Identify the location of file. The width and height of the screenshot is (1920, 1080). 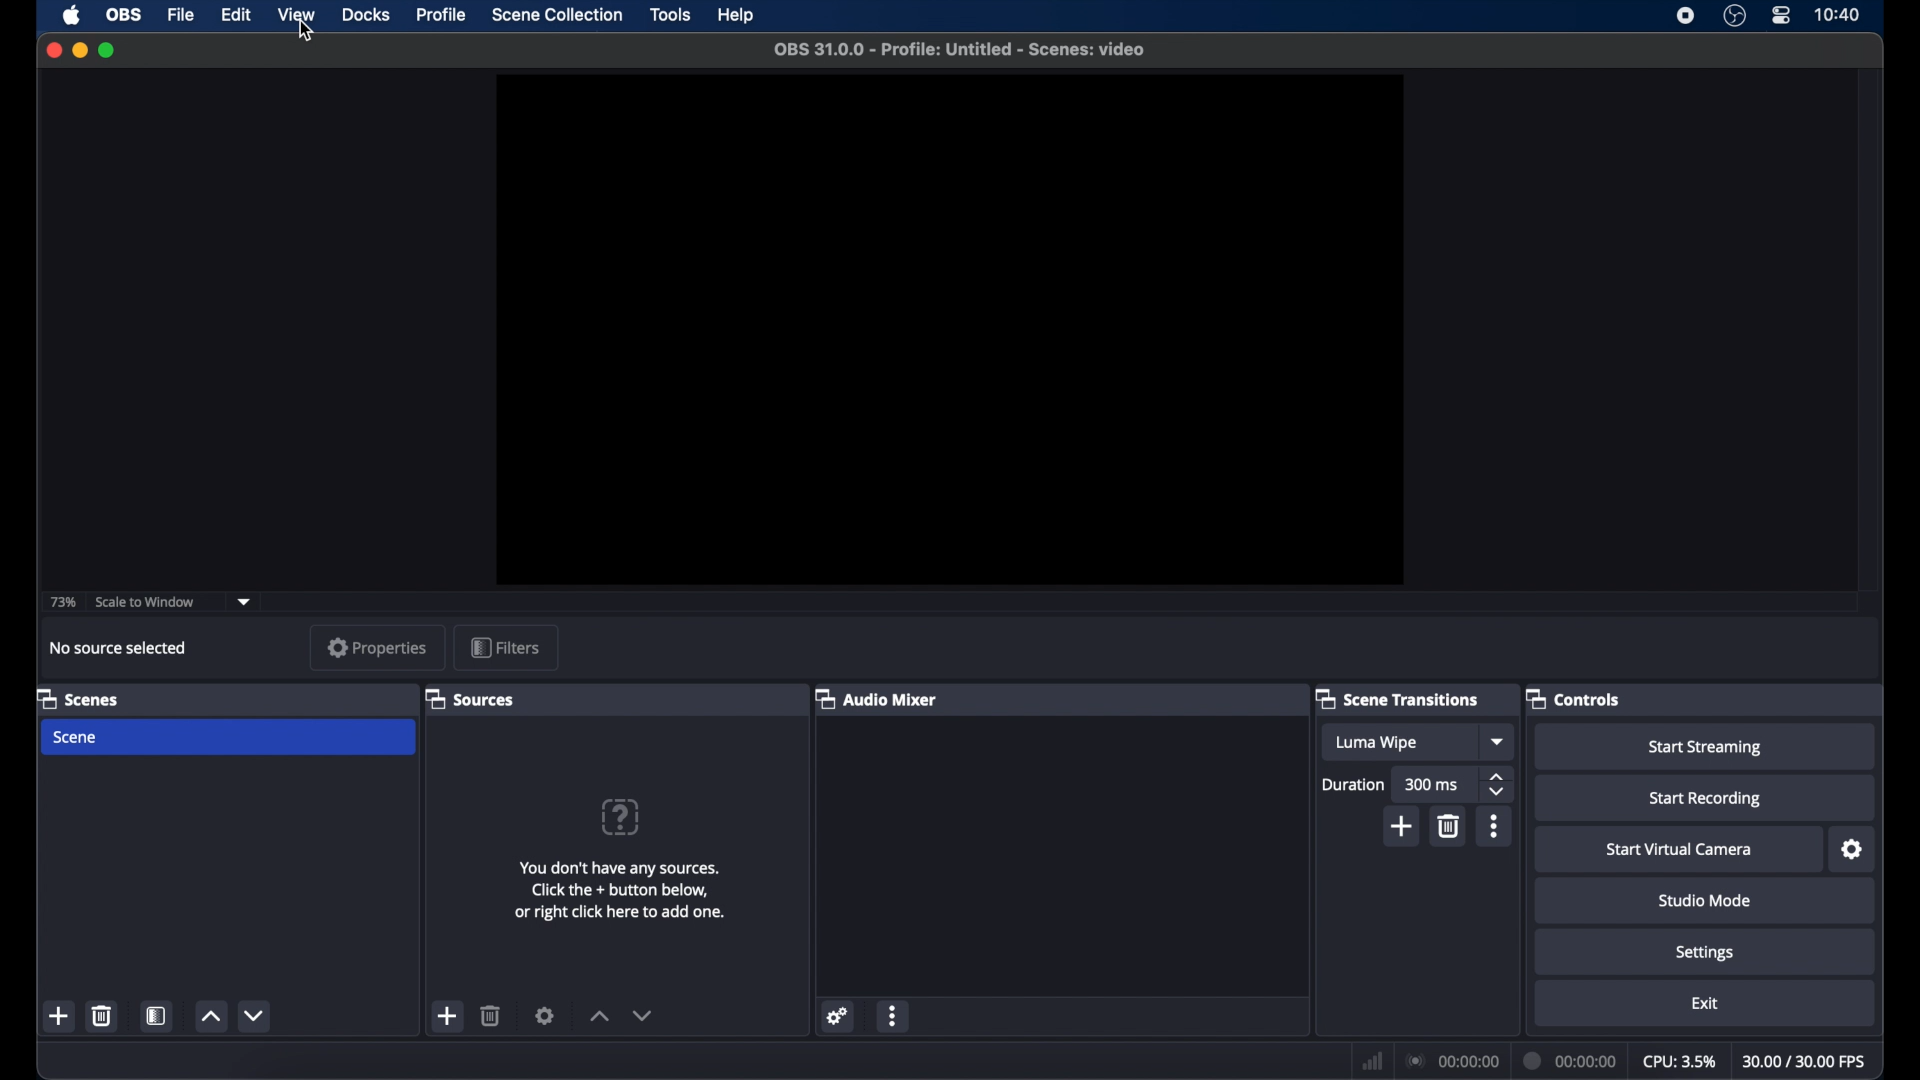
(180, 14).